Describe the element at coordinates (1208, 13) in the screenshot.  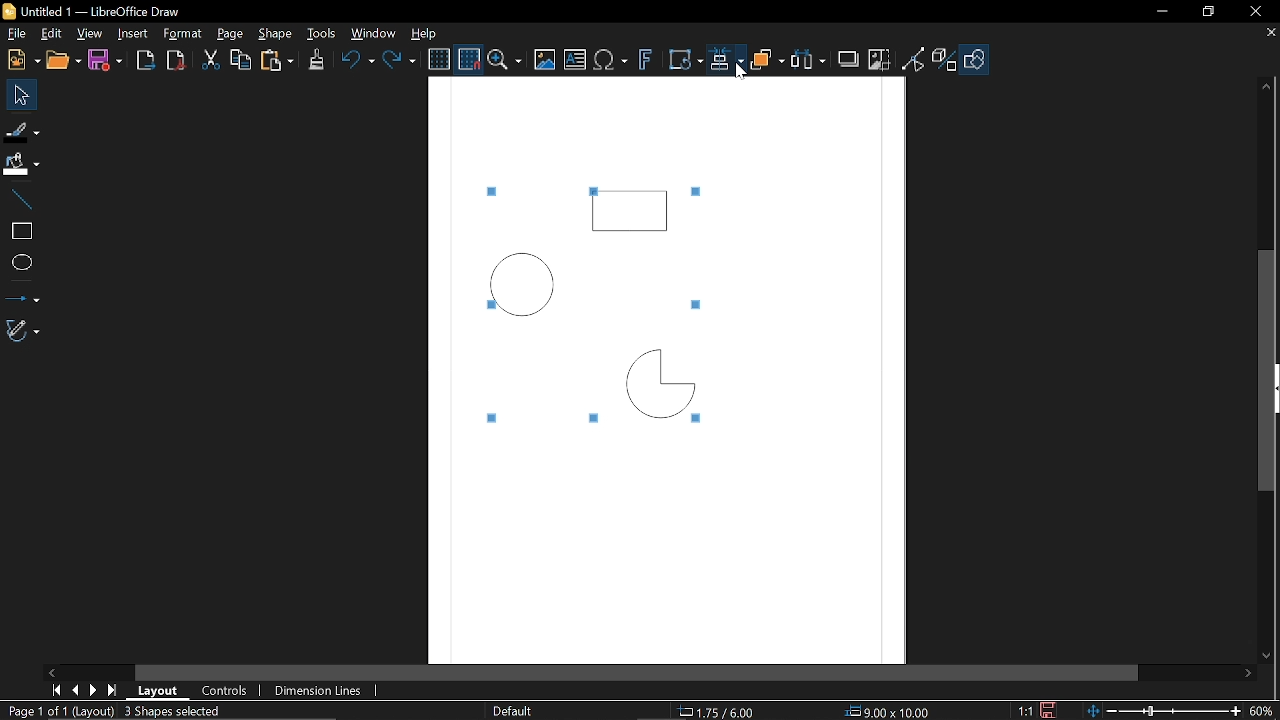
I see `Restore down` at that location.